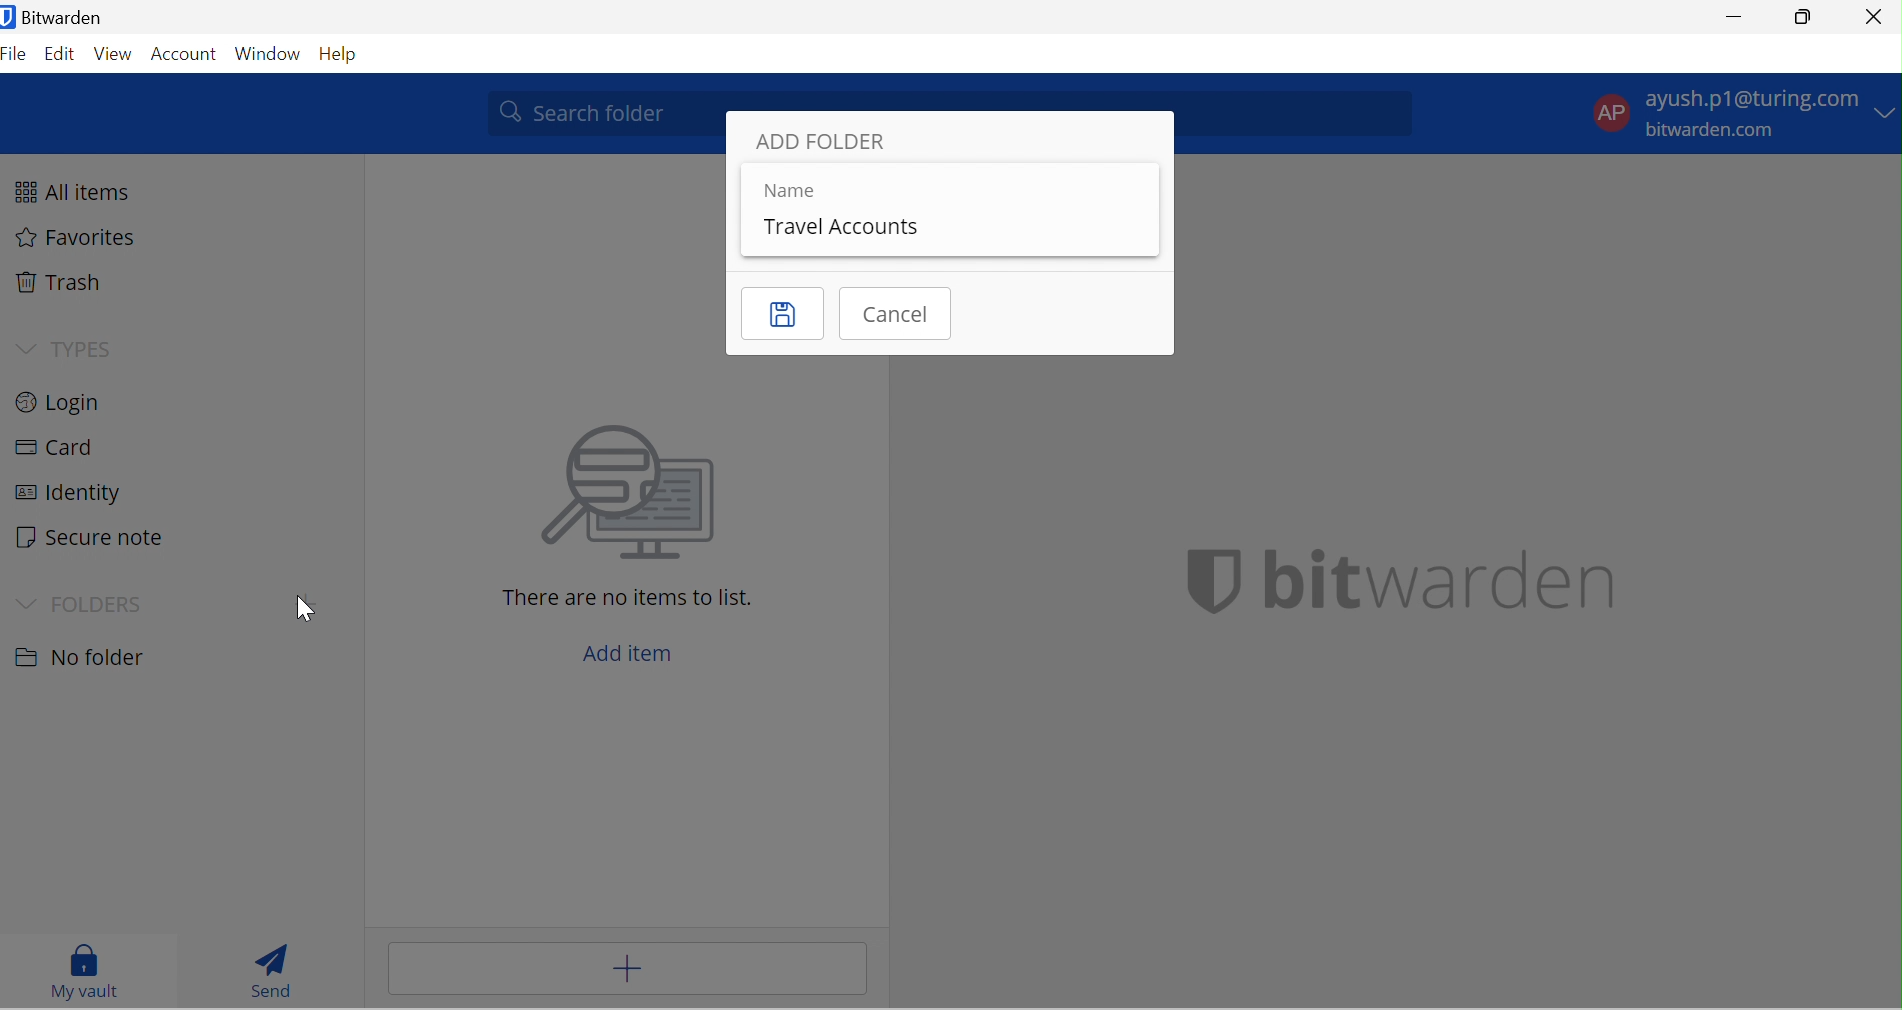 This screenshot has width=1902, height=1010. I want to click on Name, so click(795, 191).